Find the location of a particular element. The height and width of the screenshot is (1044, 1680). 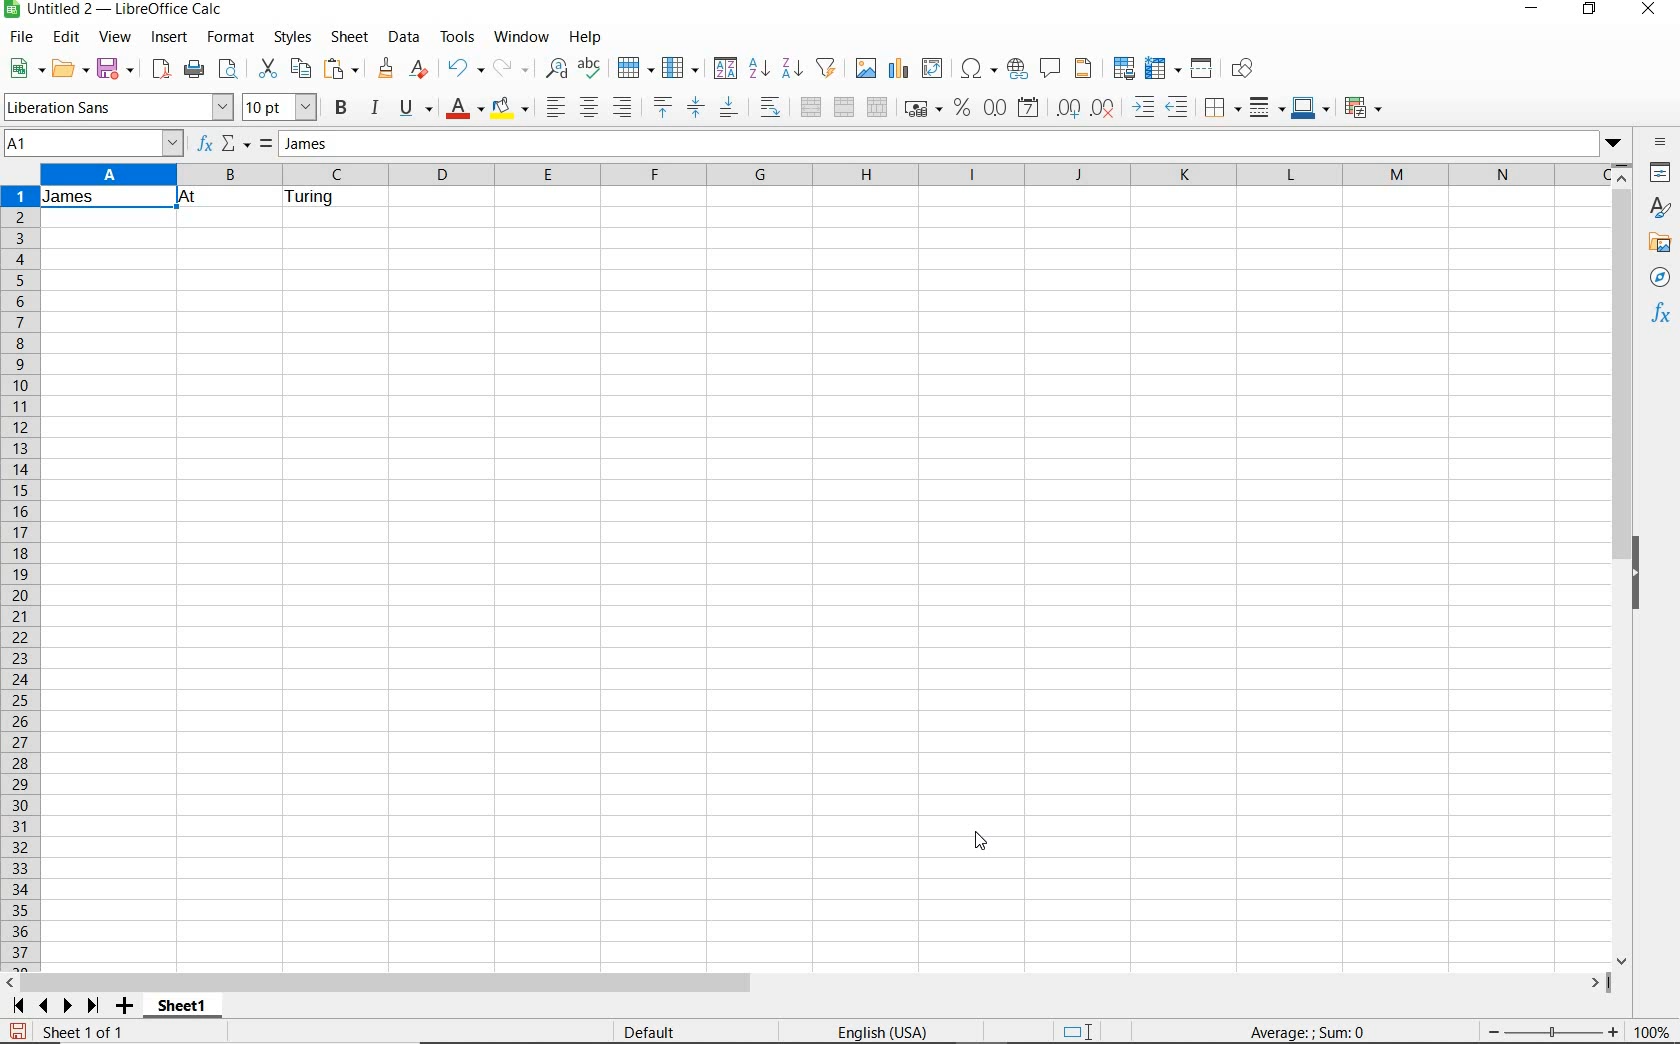

functions is located at coordinates (1662, 315).